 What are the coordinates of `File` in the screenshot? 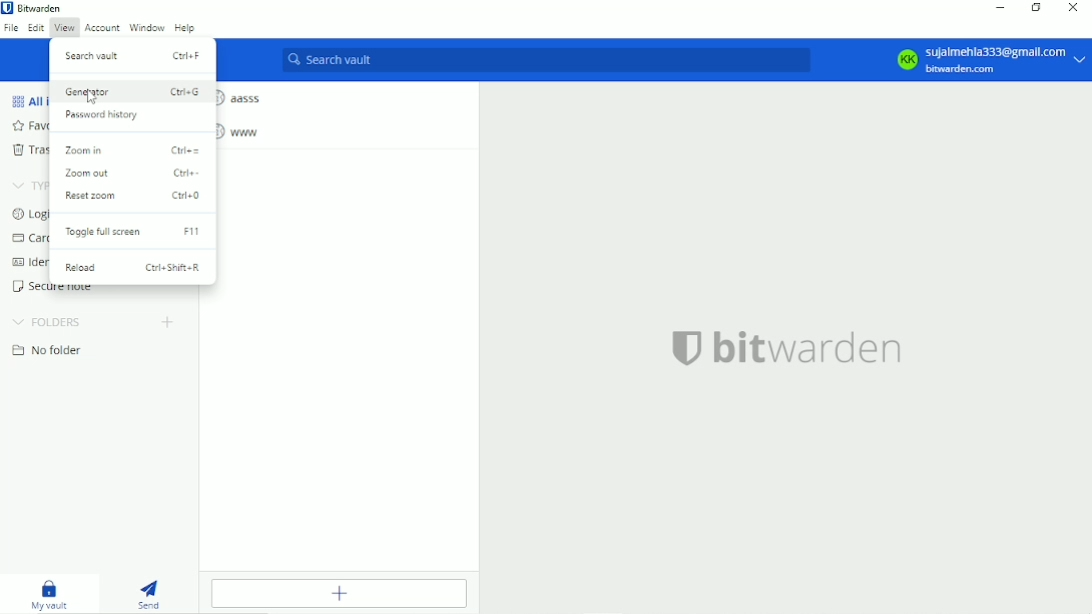 It's located at (11, 28).